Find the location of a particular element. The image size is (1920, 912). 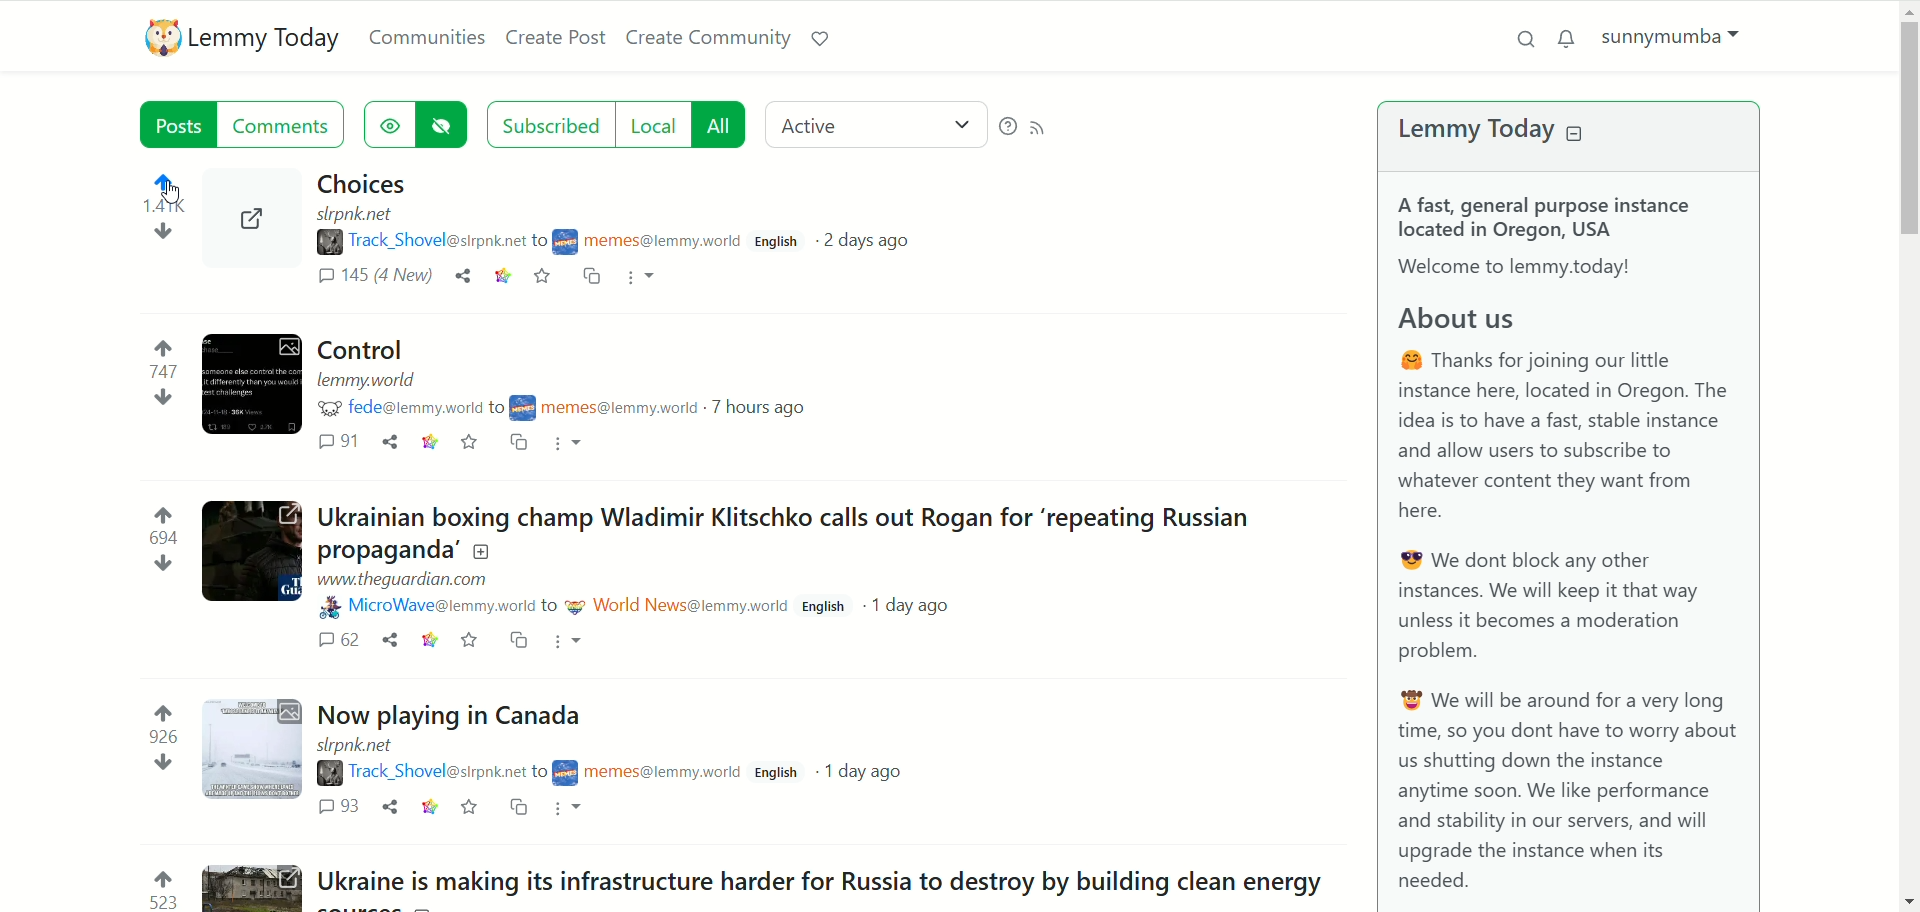

create community is located at coordinates (711, 38).